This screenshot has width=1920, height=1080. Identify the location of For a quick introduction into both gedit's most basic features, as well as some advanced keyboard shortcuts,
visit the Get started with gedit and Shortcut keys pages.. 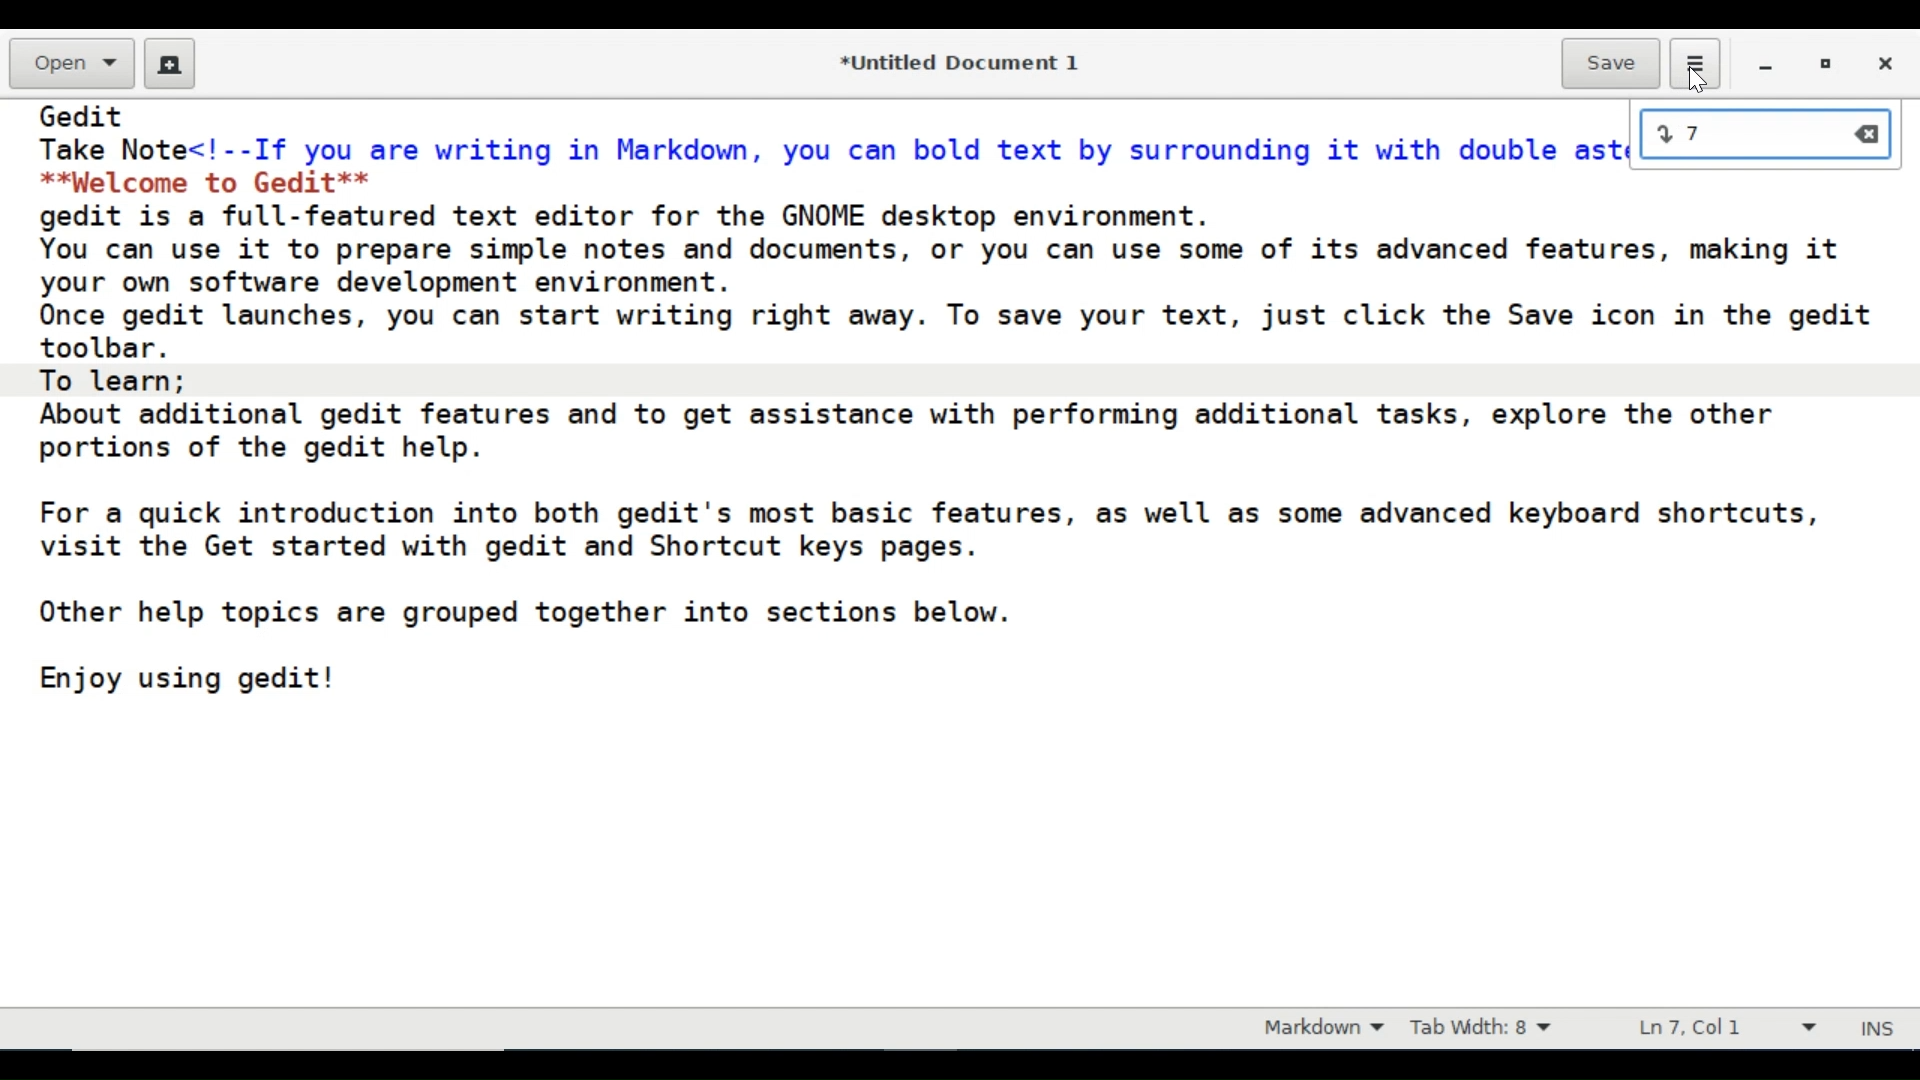
(930, 530).